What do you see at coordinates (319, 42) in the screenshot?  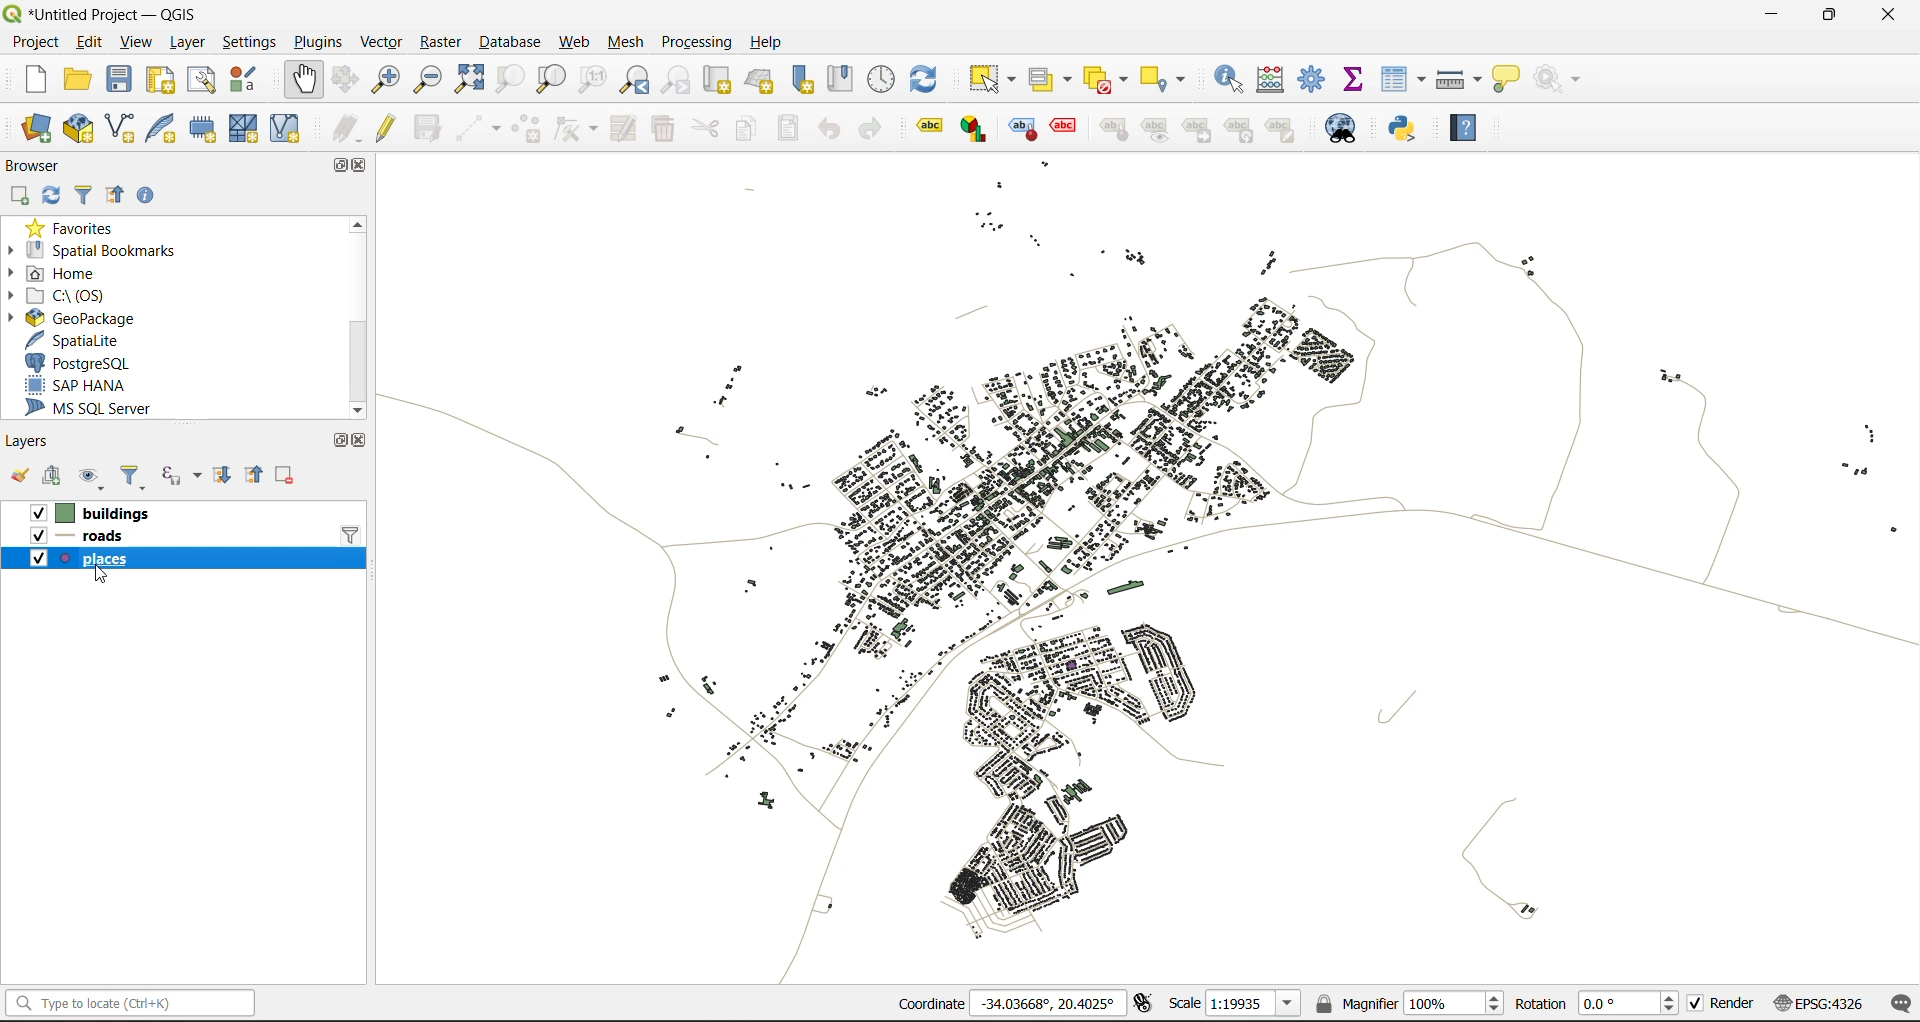 I see `plugins` at bounding box center [319, 42].